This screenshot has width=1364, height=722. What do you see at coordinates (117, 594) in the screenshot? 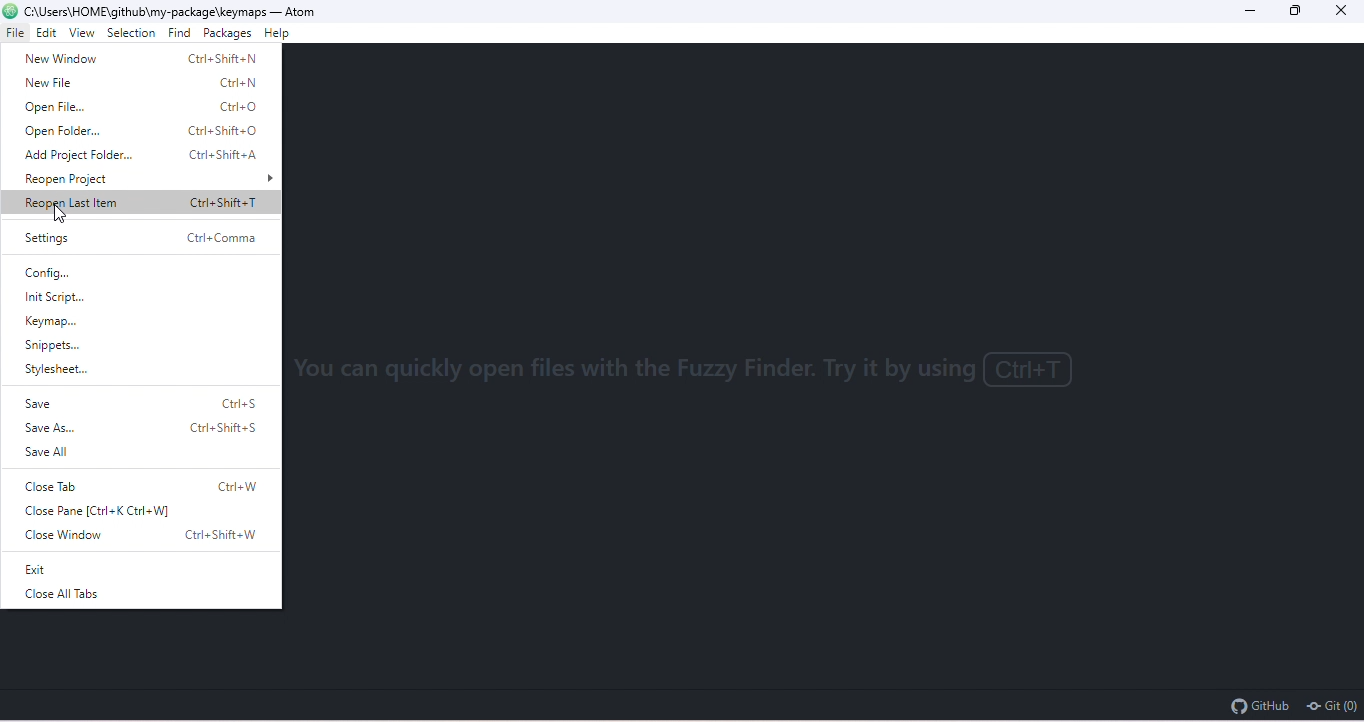
I see `close all tab` at bounding box center [117, 594].